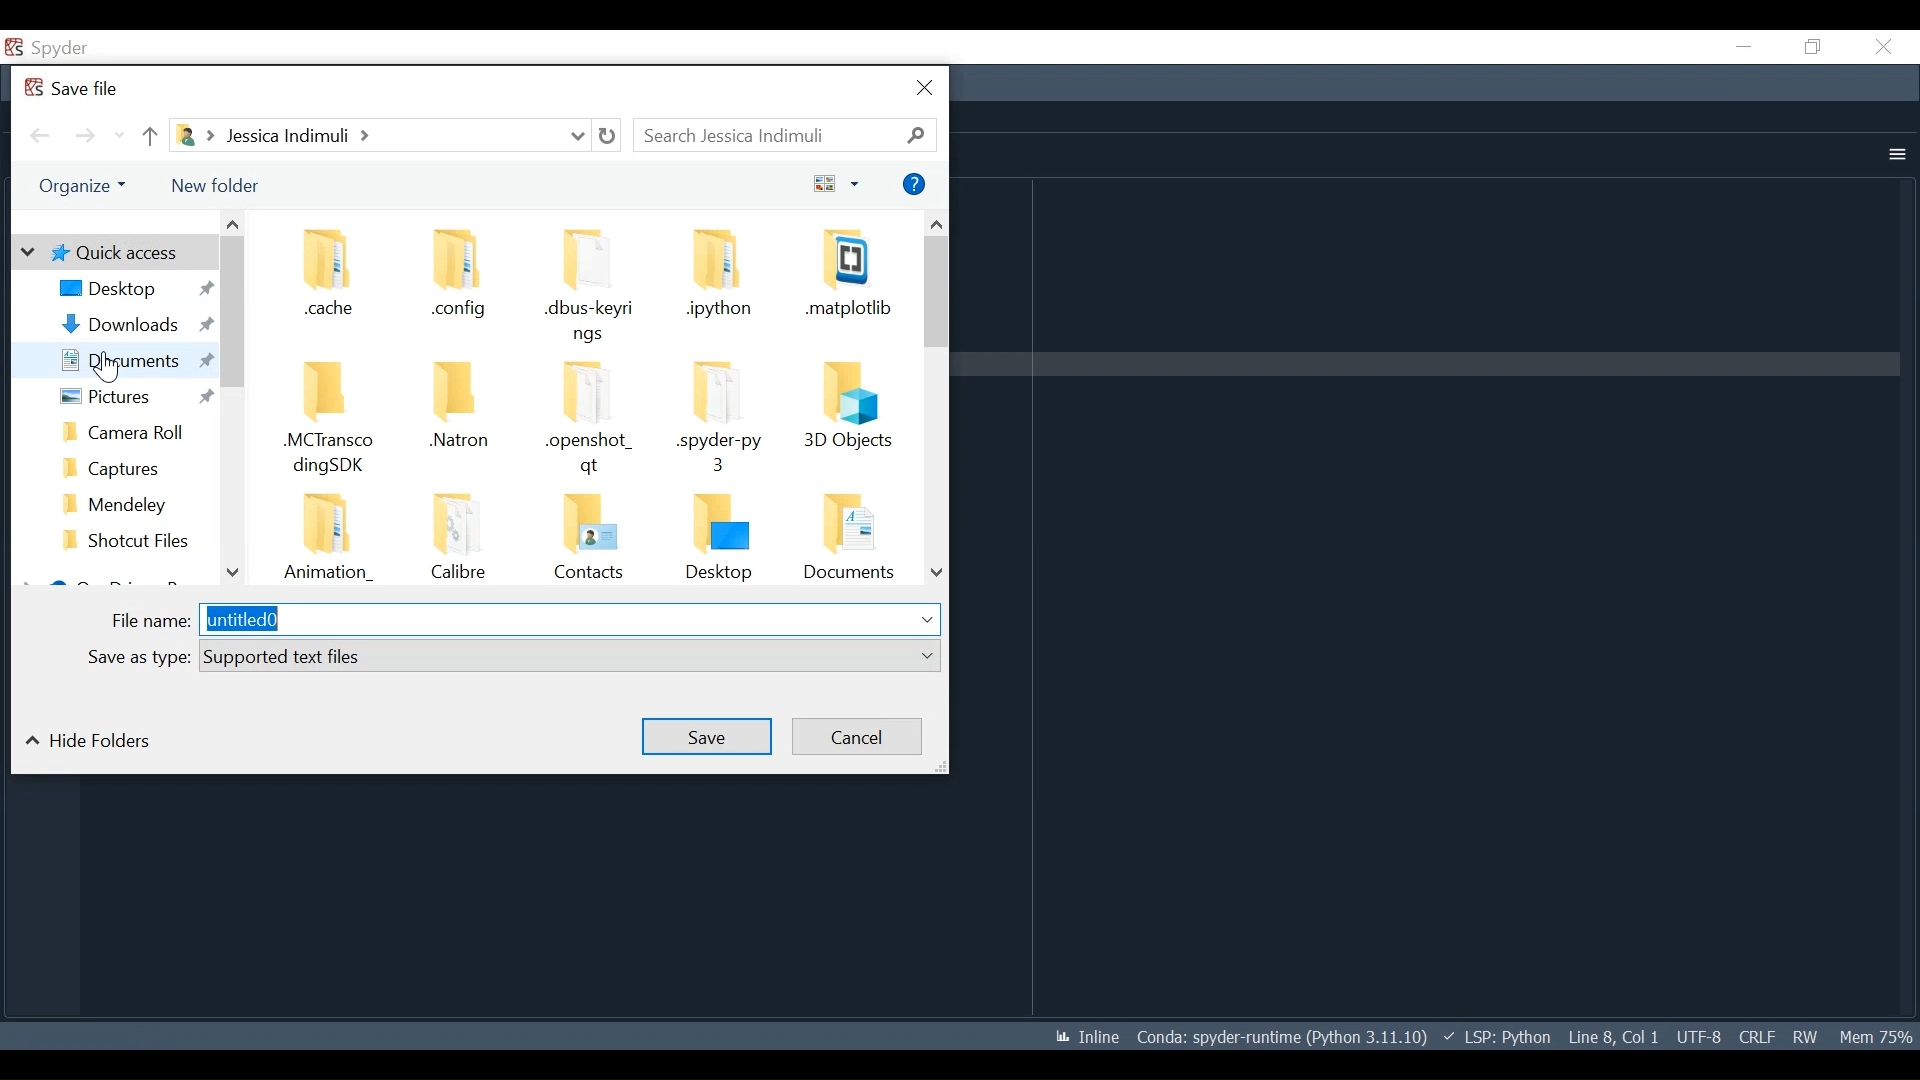 The height and width of the screenshot is (1080, 1920). What do you see at coordinates (723, 282) in the screenshot?
I see `Folder` at bounding box center [723, 282].